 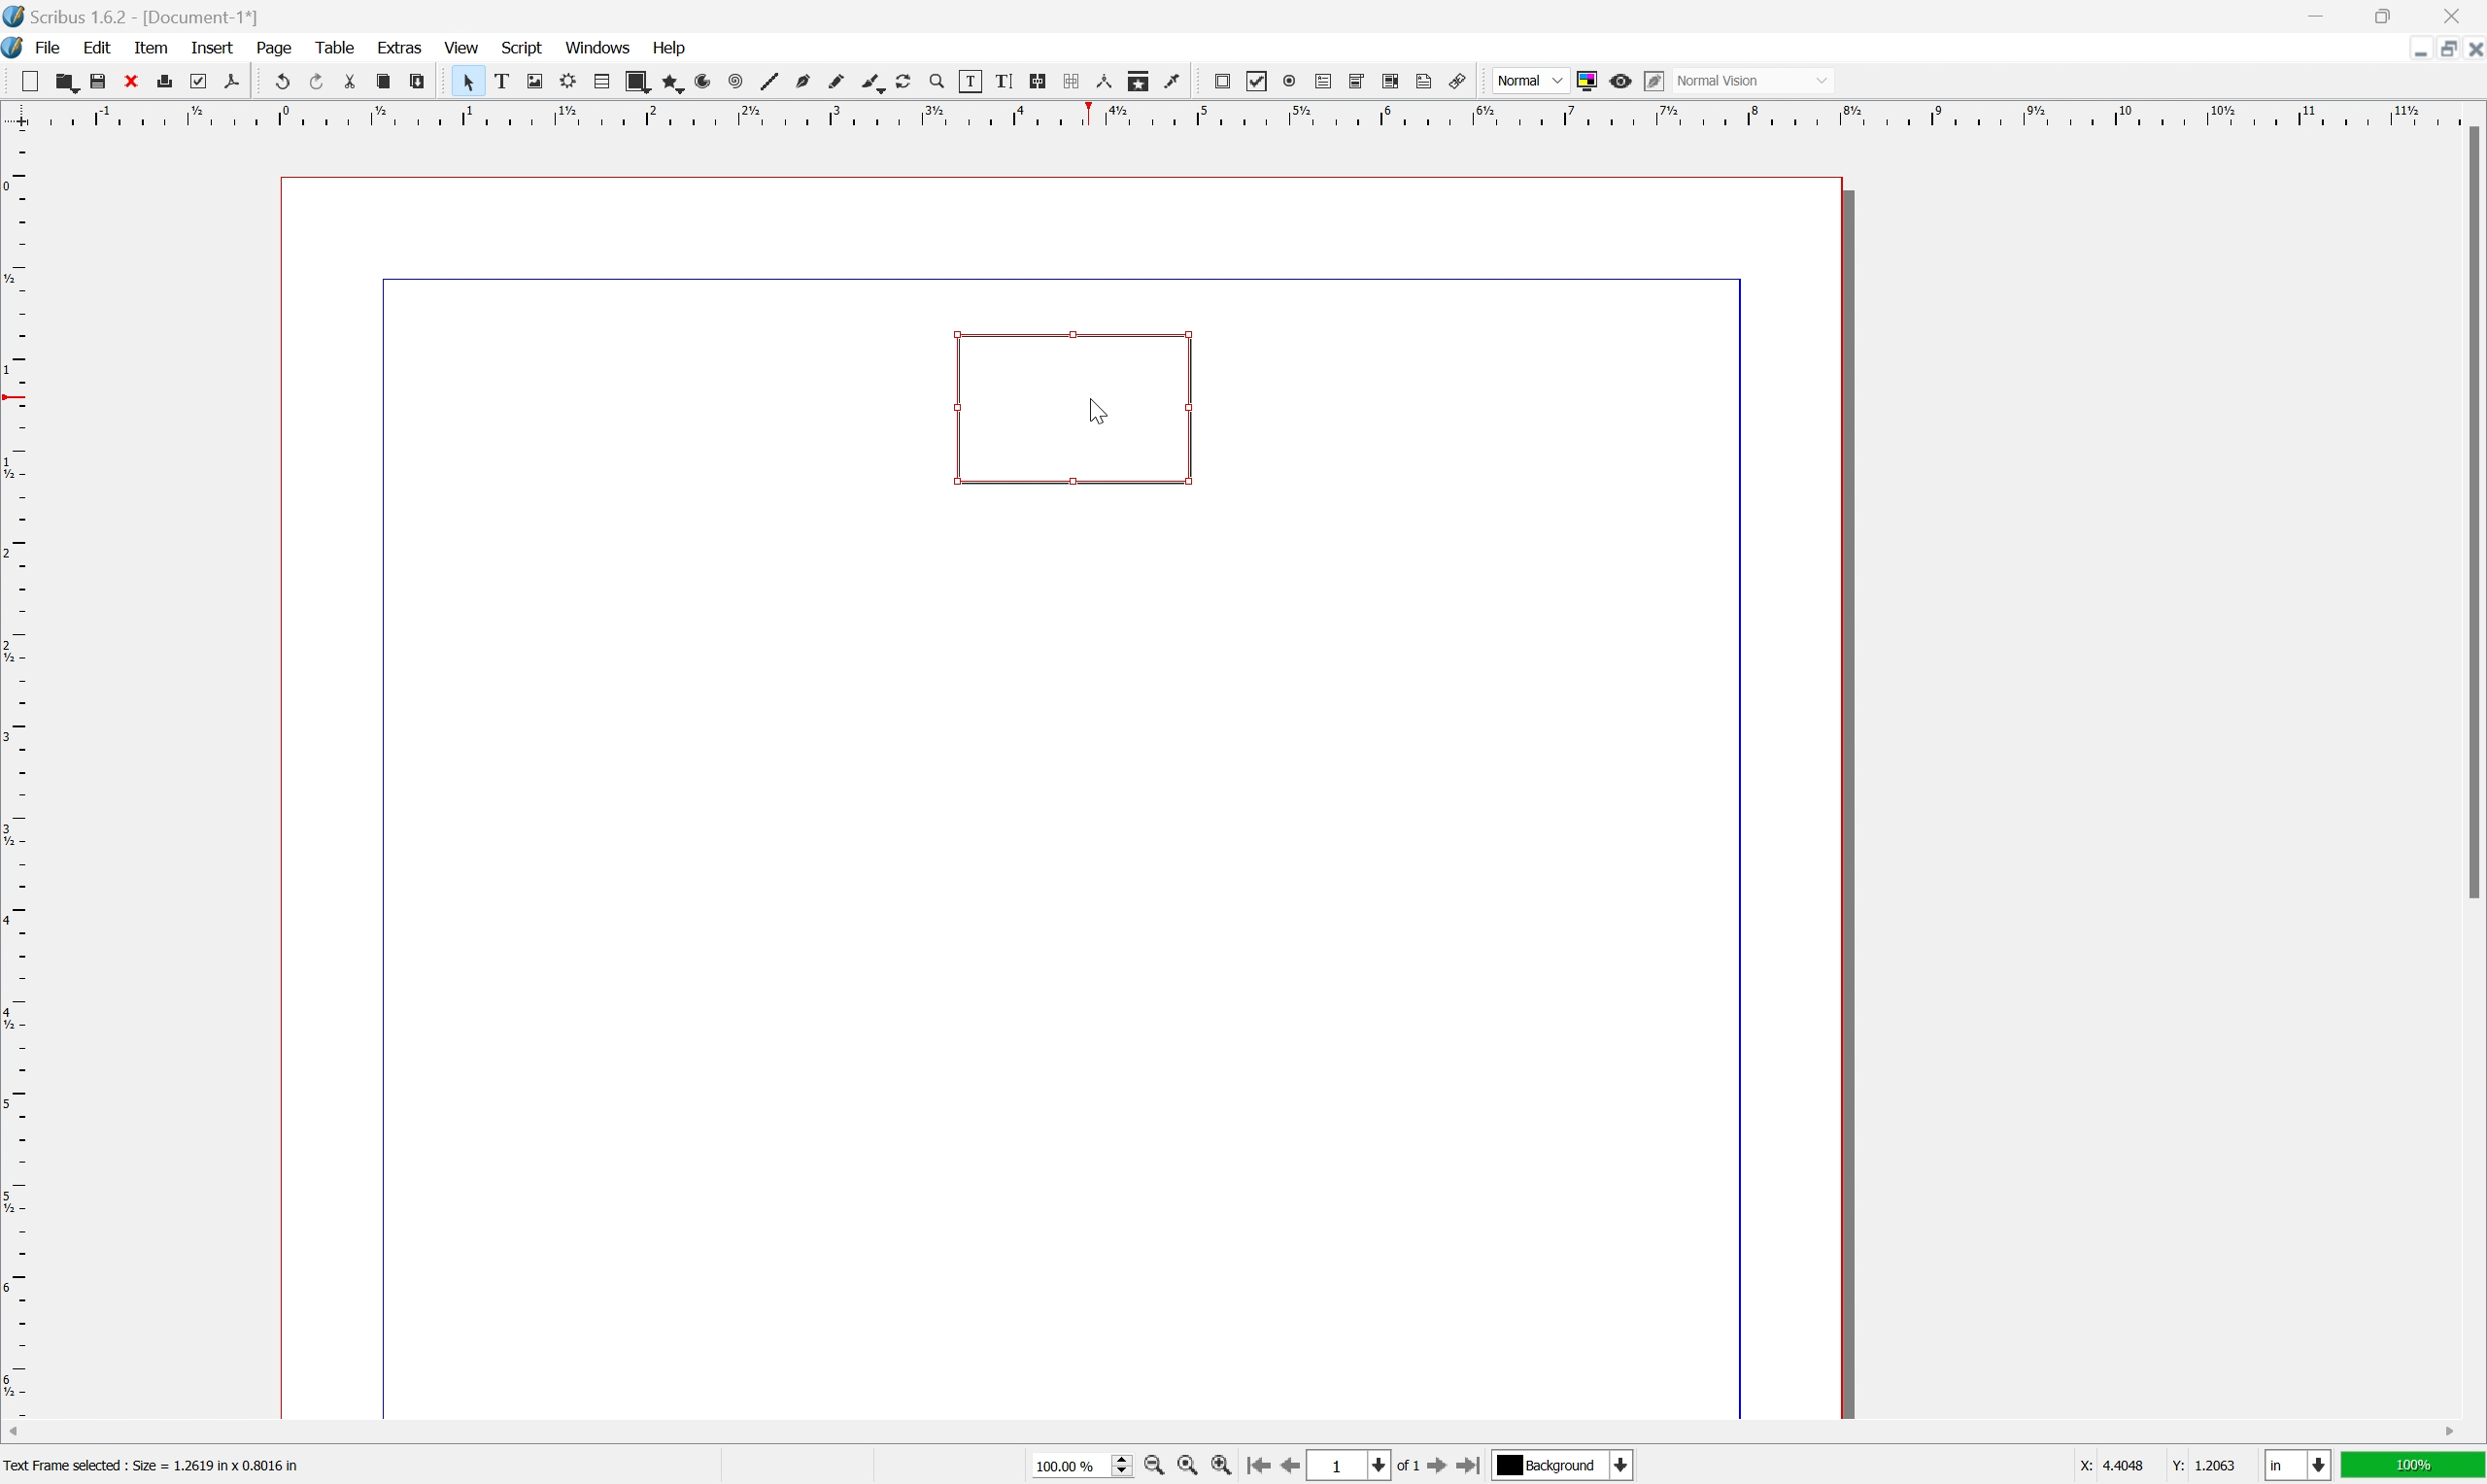 I want to click on normal, so click(x=1529, y=79).